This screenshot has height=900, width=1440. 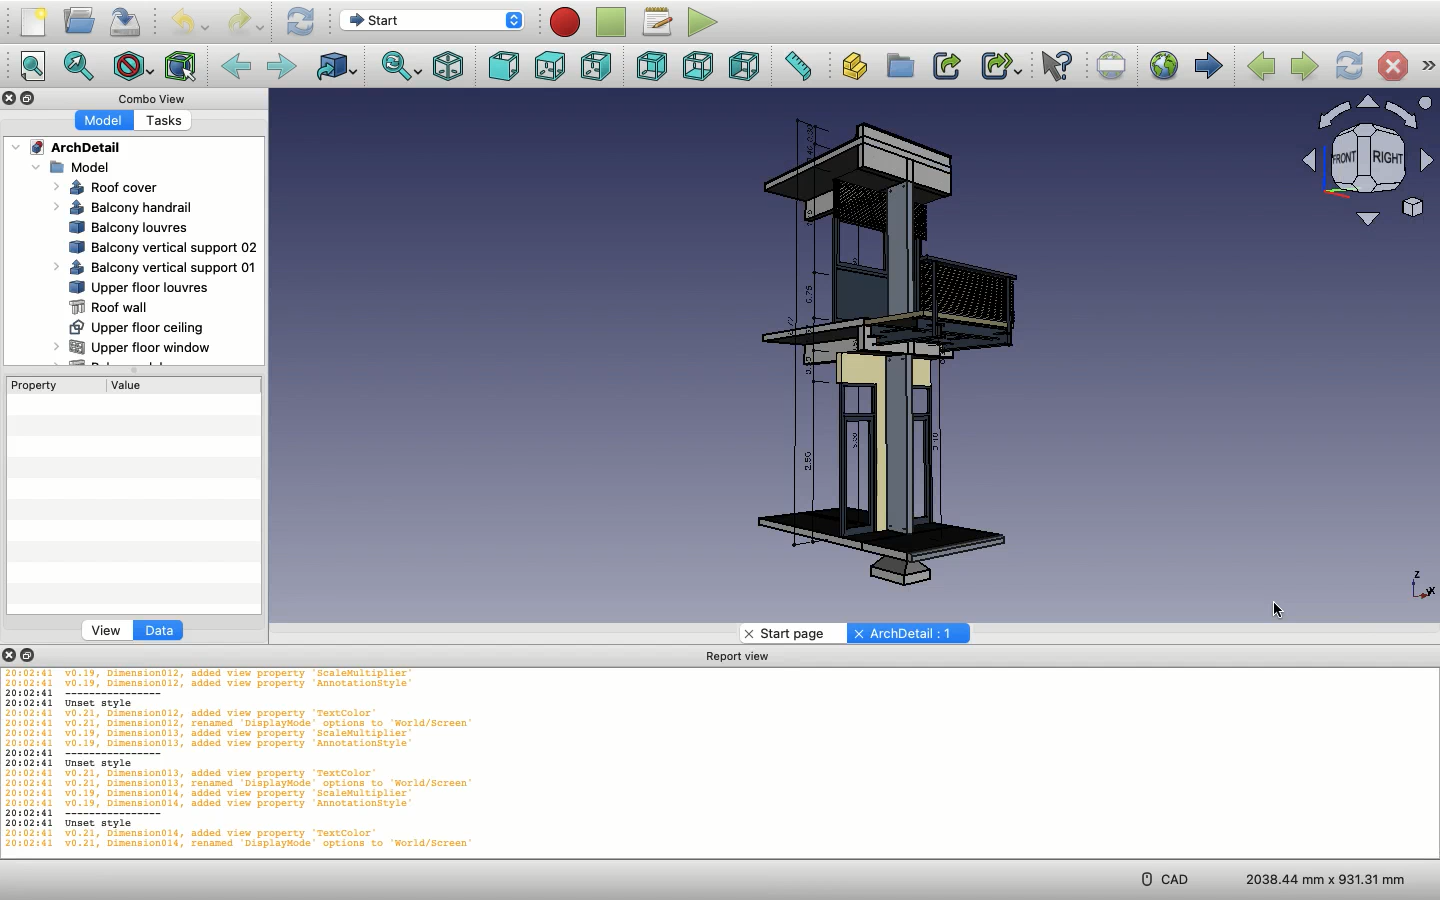 I want to click on Dimension, so click(x=1327, y=881).